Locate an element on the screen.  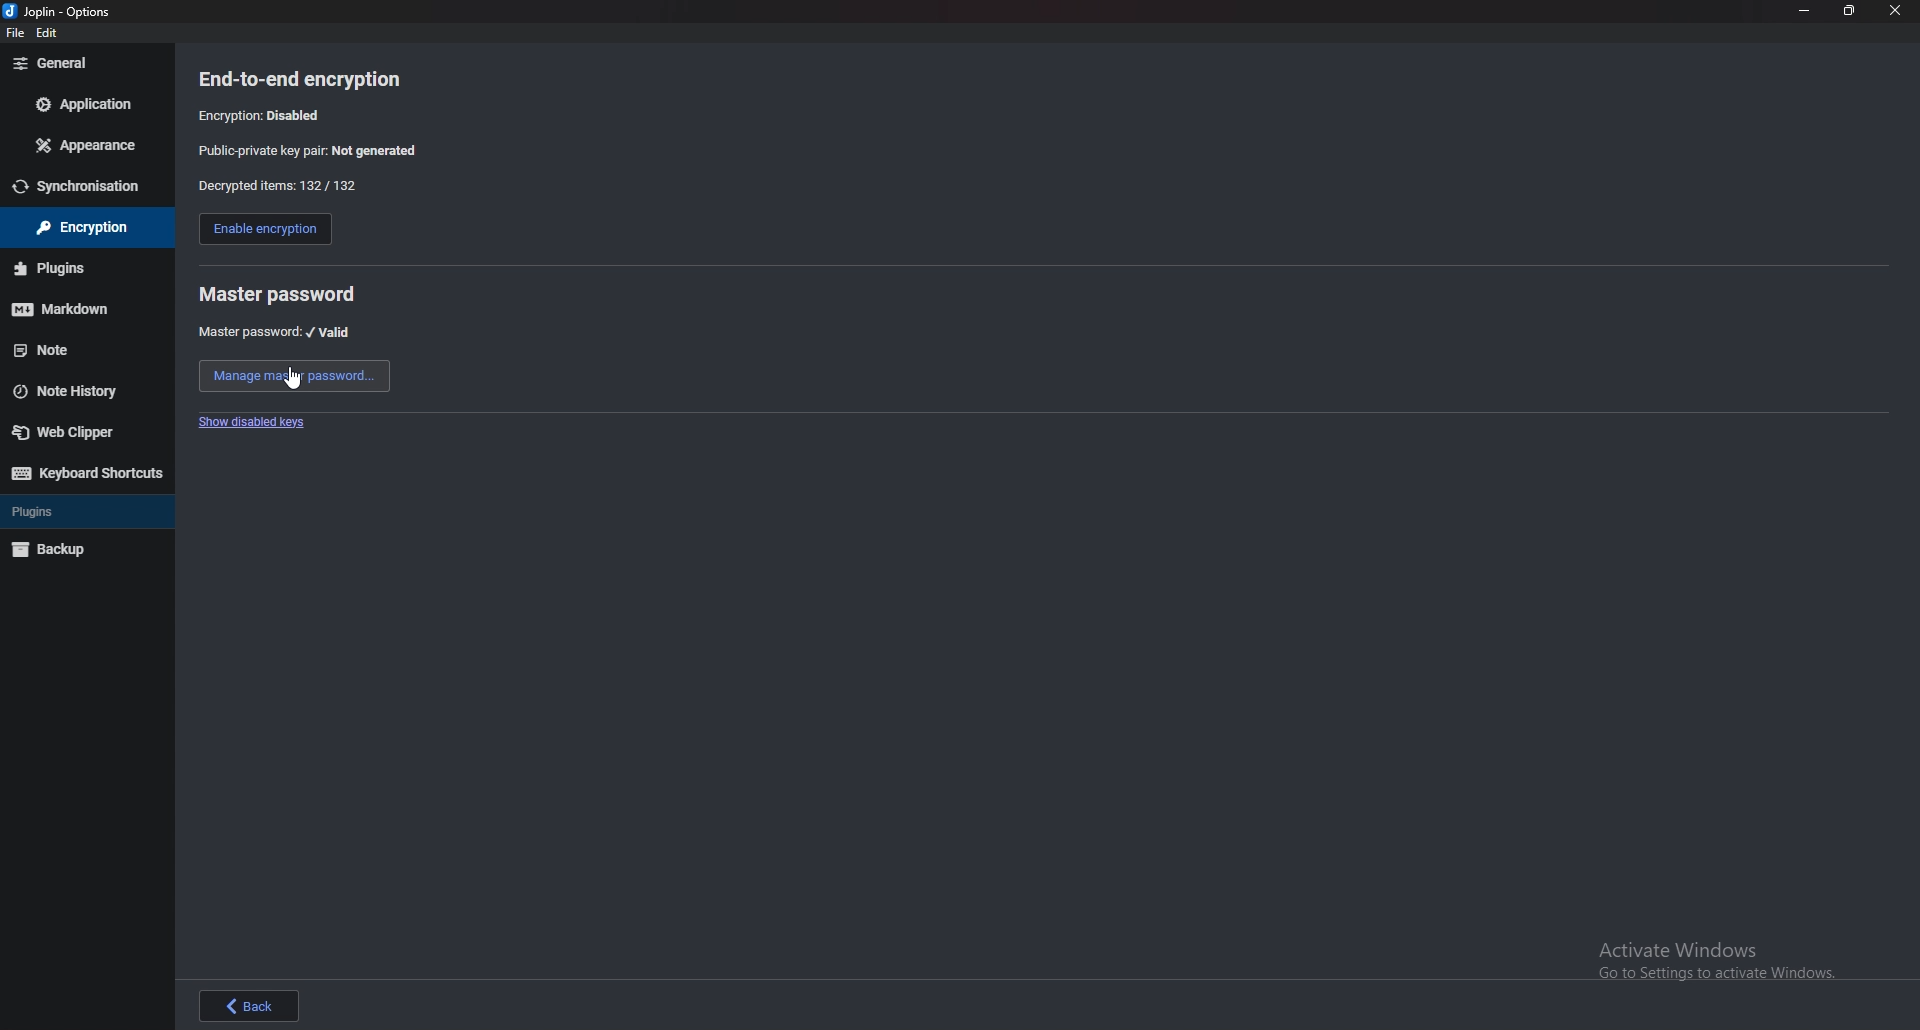
plugins is located at coordinates (78, 268).